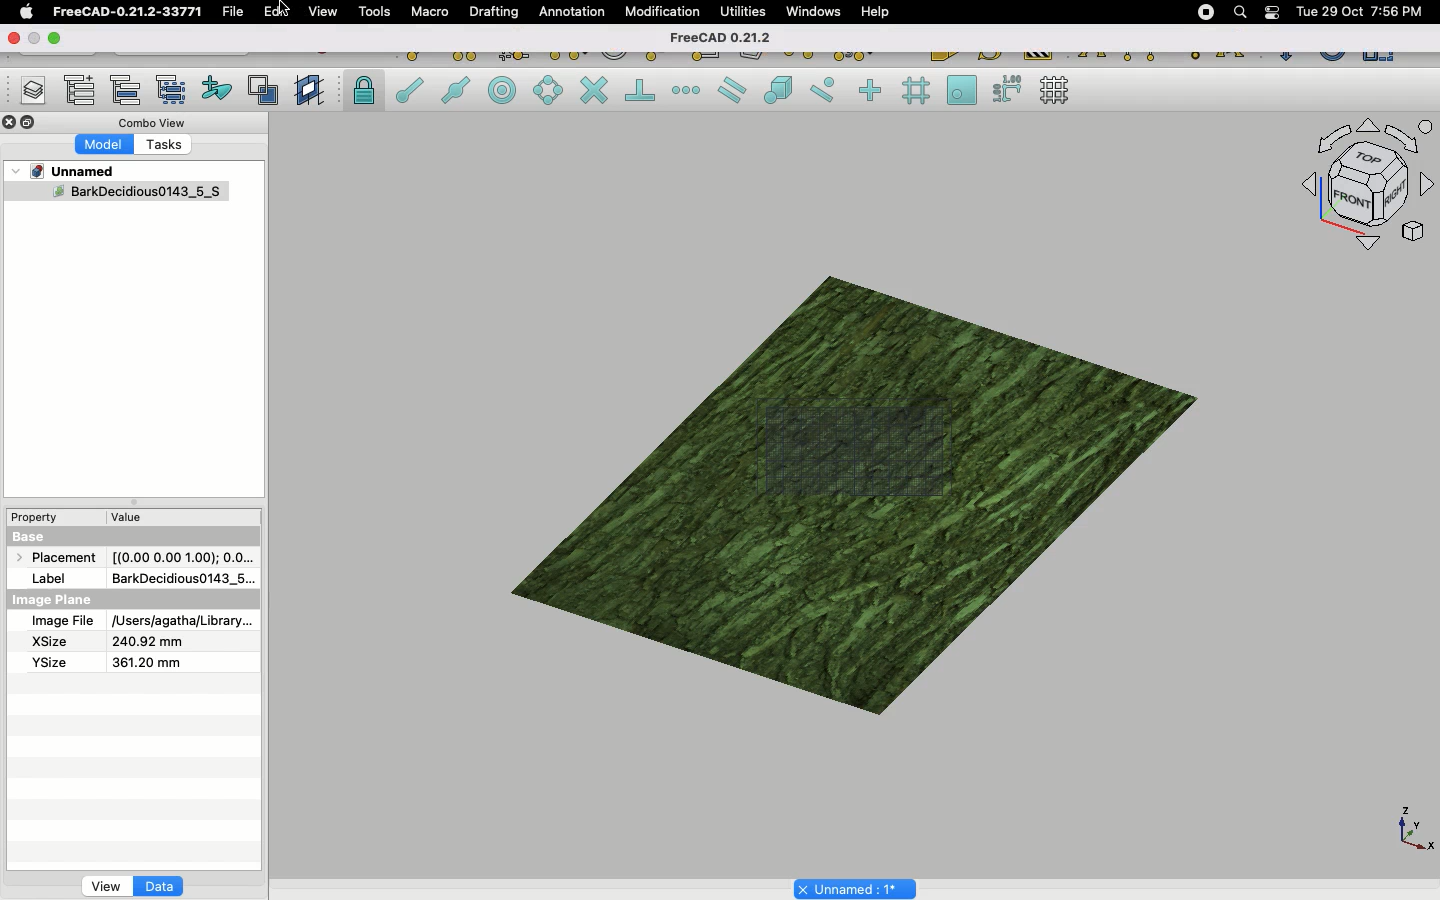 The image size is (1440, 900). What do you see at coordinates (280, 13) in the screenshot?
I see `Selecting edit` at bounding box center [280, 13].